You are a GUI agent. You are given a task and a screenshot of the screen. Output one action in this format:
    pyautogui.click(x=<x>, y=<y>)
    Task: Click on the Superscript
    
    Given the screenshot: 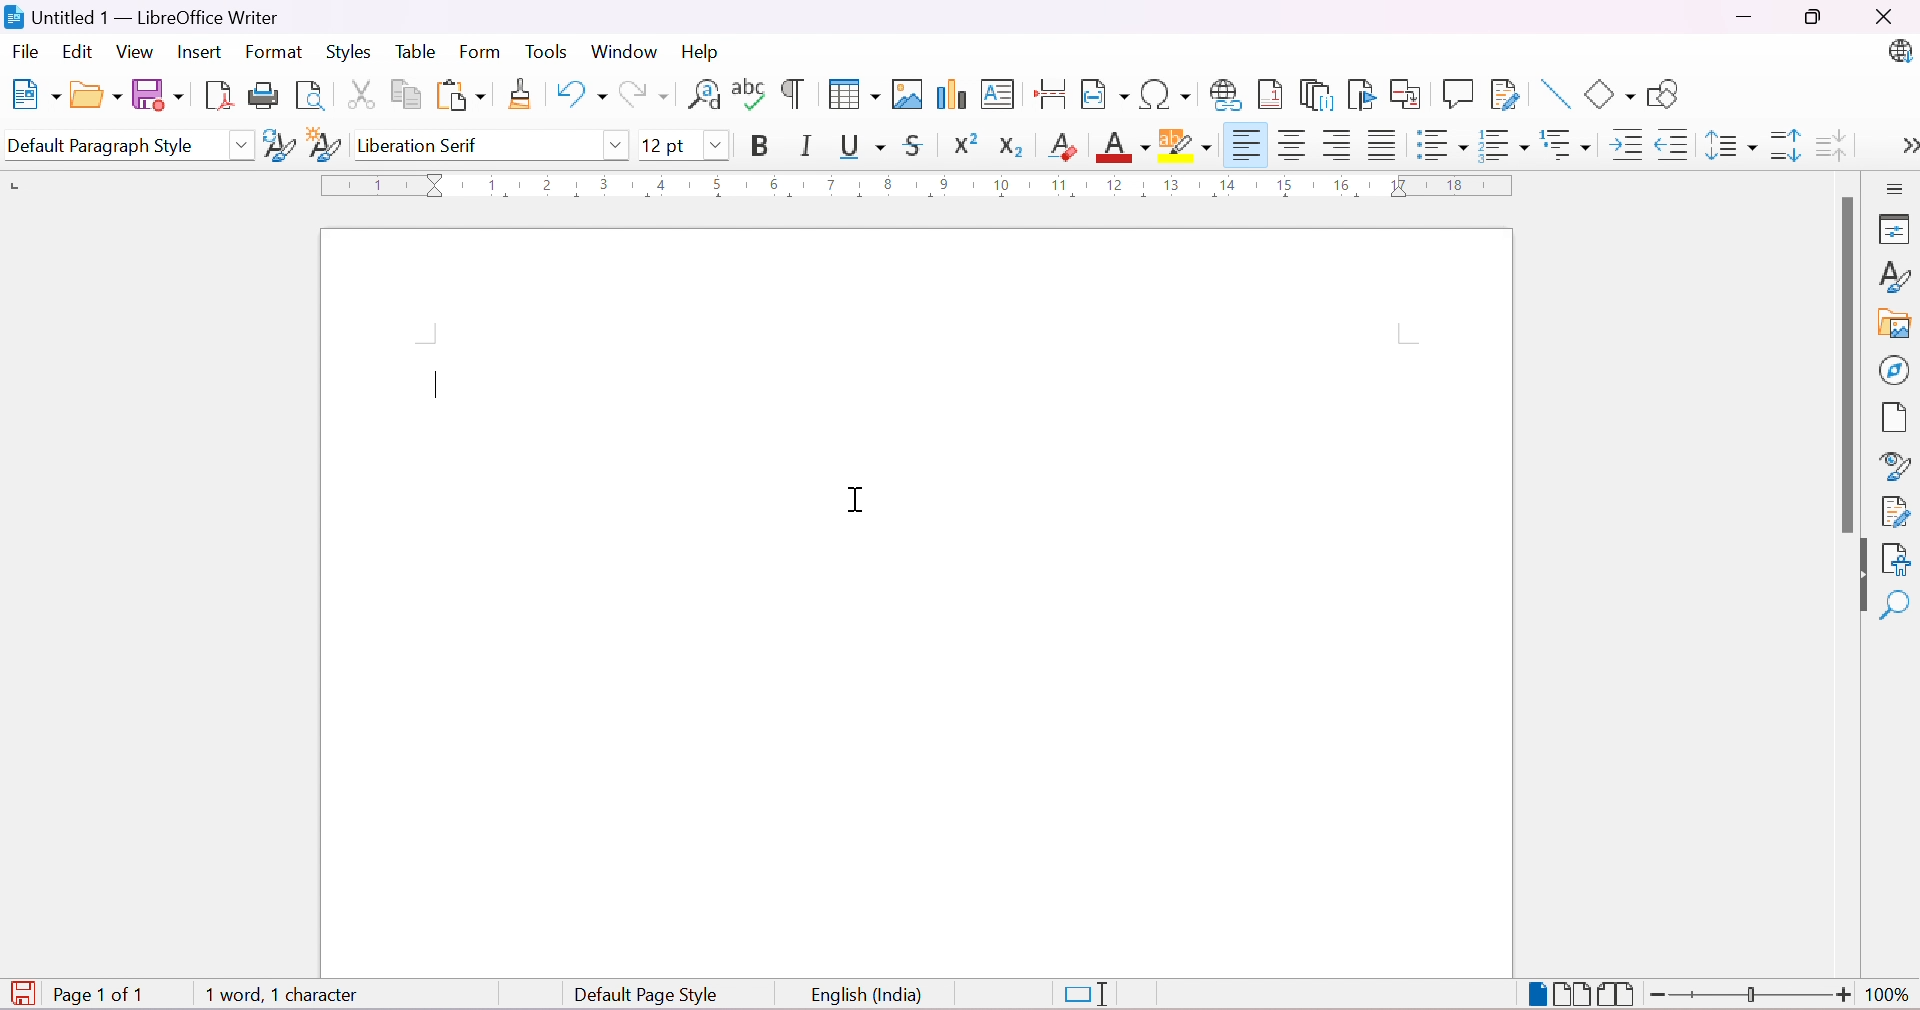 What is the action you would take?
    pyautogui.click(x=961, y=144)
    